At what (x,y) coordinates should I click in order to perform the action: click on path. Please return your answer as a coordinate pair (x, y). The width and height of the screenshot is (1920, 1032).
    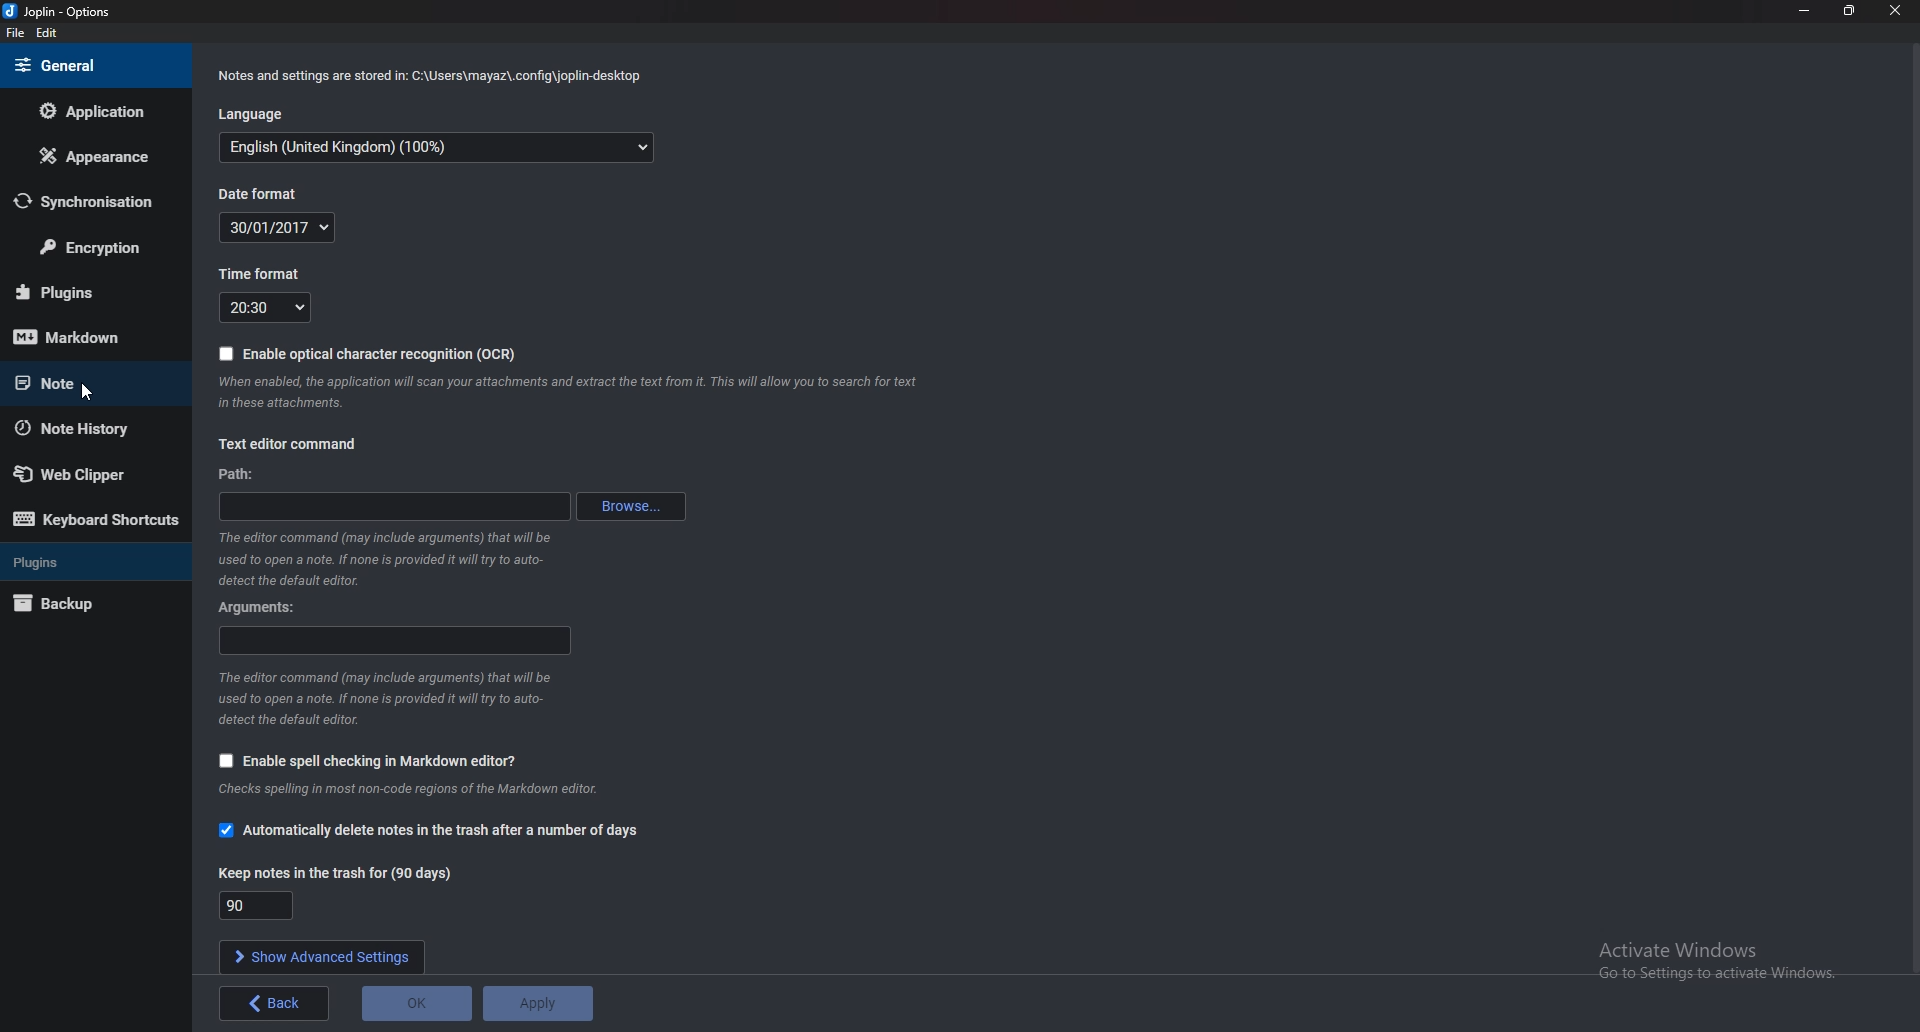
    Looking at the image, I should click on (395, 504).